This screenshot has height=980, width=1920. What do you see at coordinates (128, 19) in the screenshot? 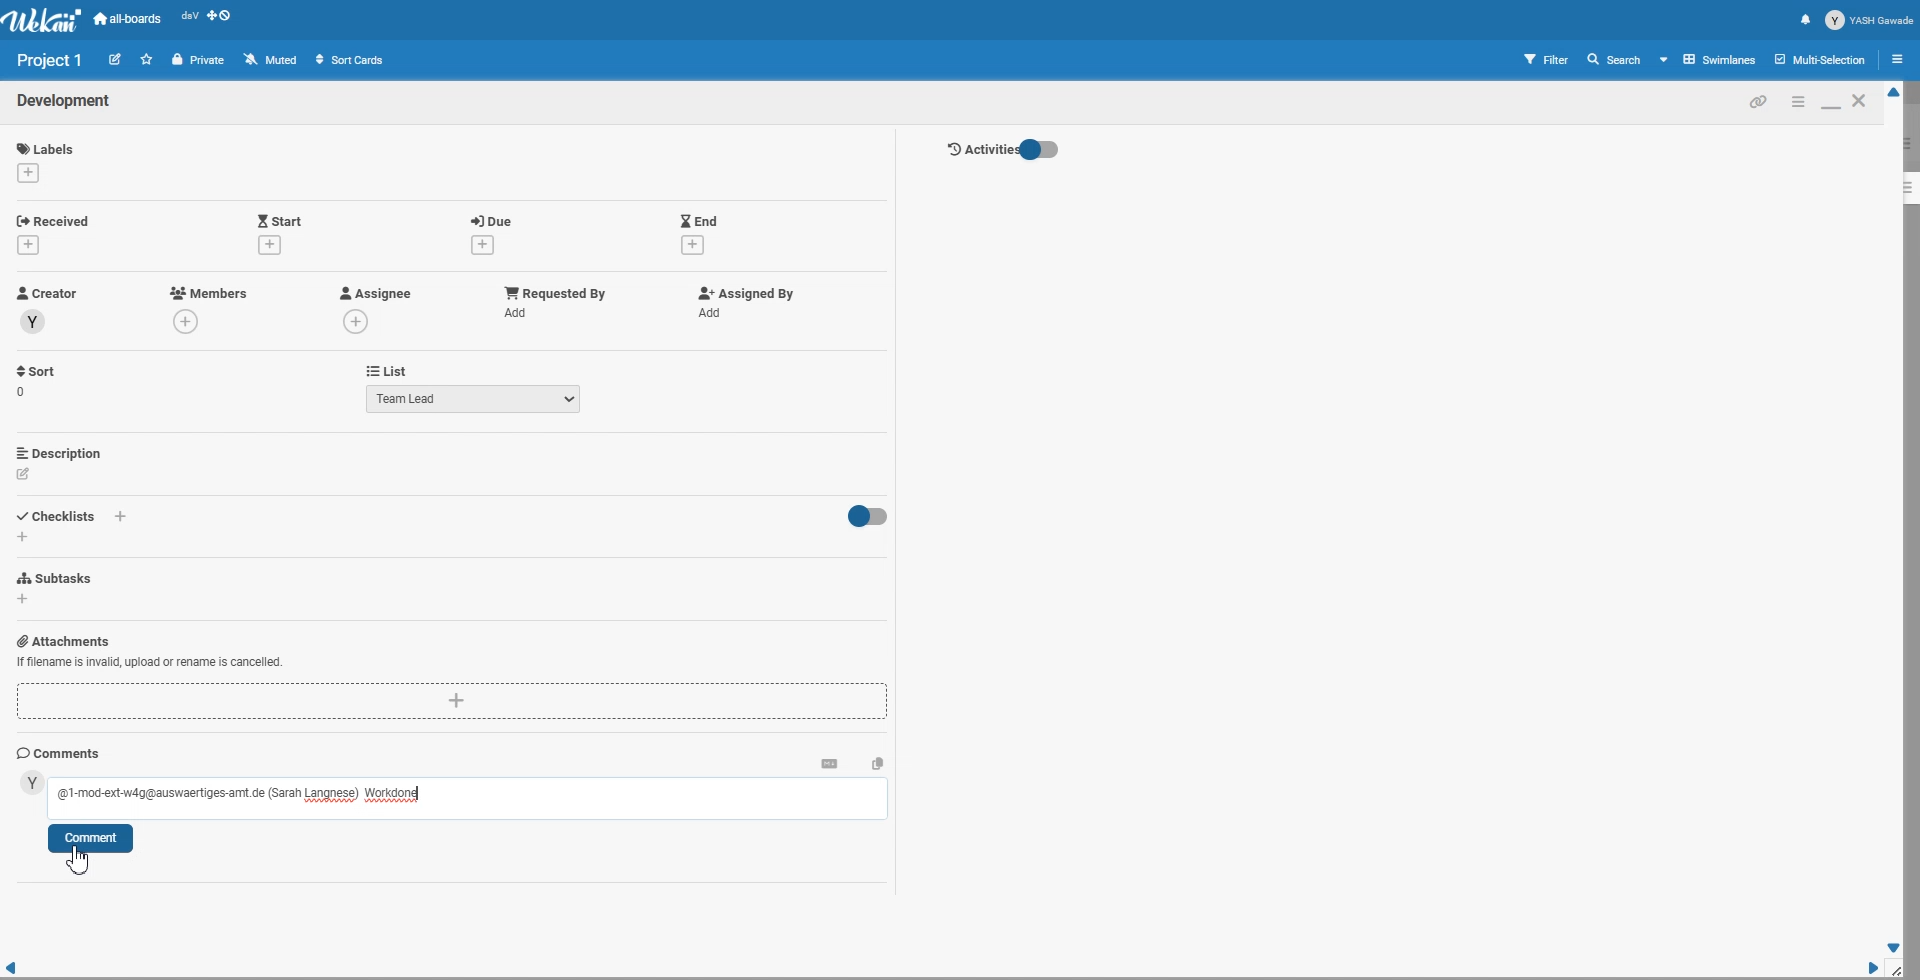
I see `all-boards` at bounding box center [128, 19].